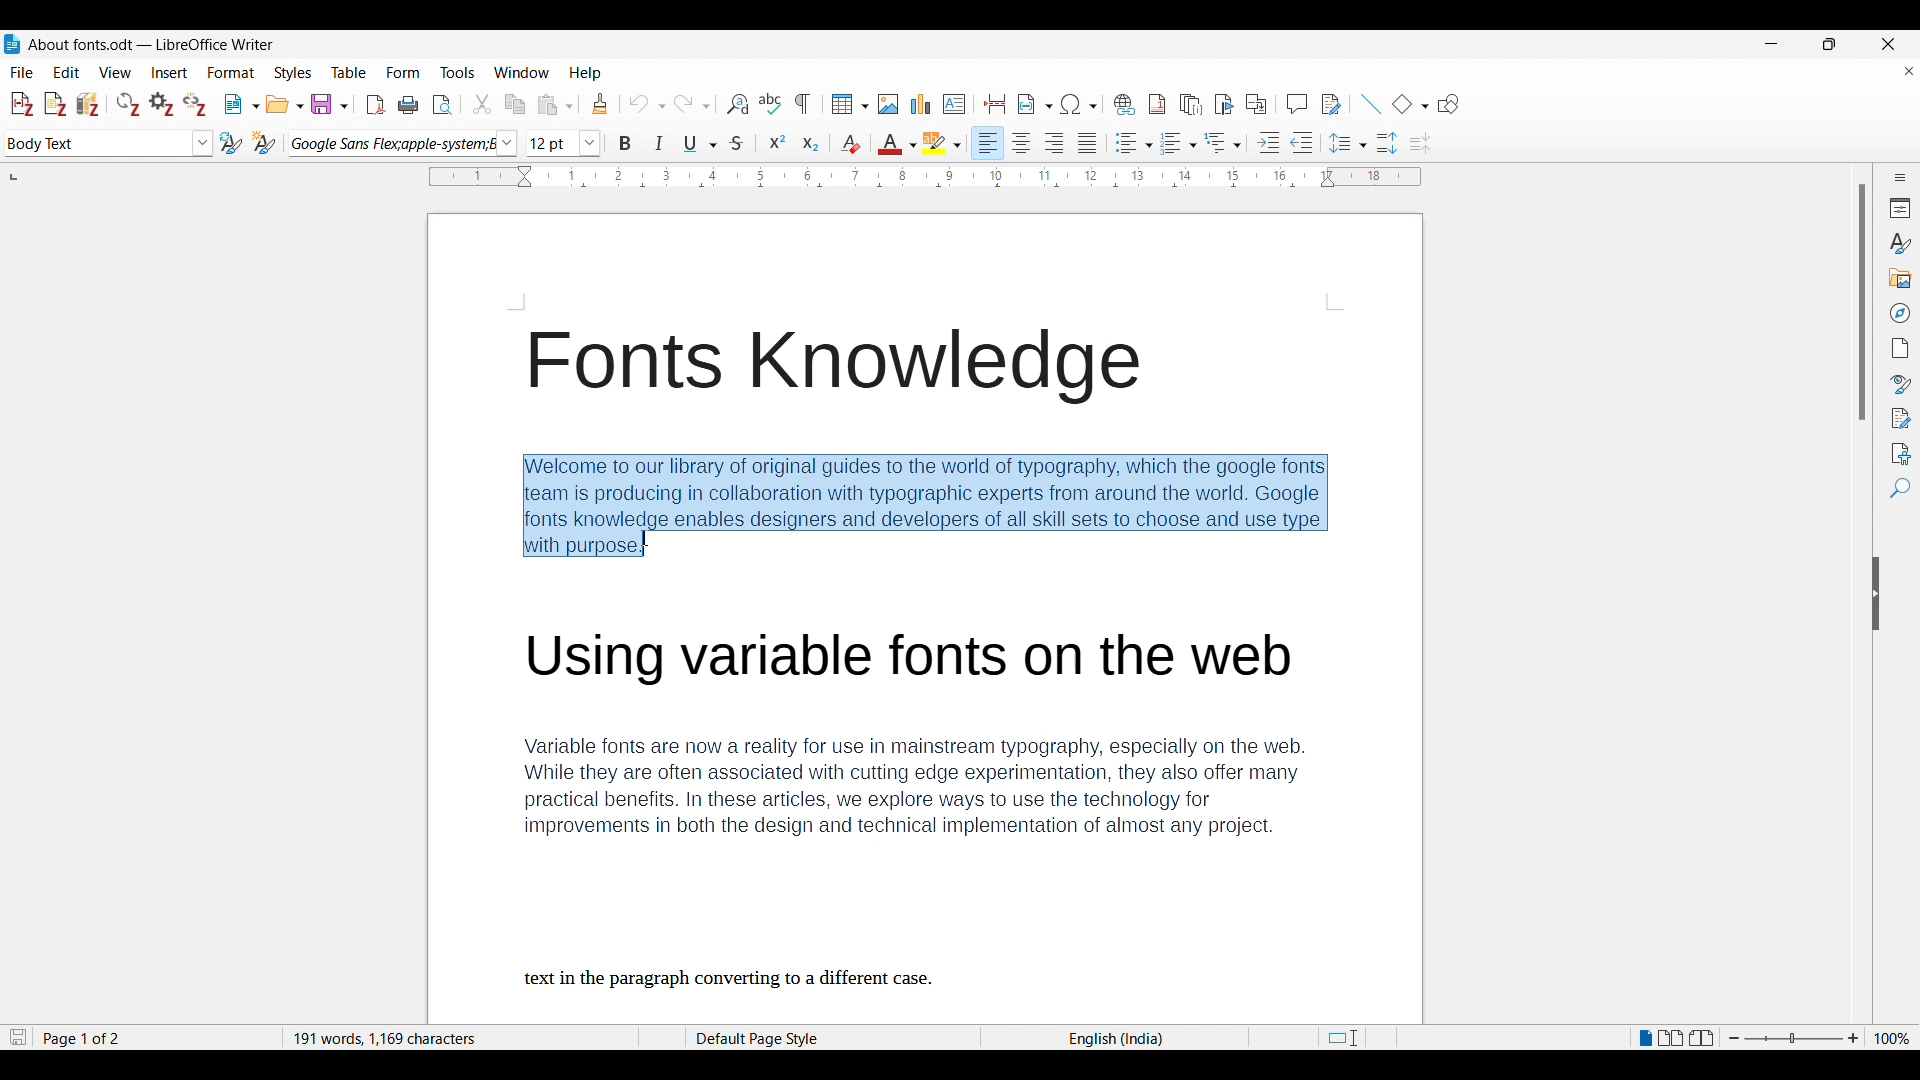  Describe the element at coordinates (1794, 1036) in the screenshot. I see `Zoom slider` at that location.